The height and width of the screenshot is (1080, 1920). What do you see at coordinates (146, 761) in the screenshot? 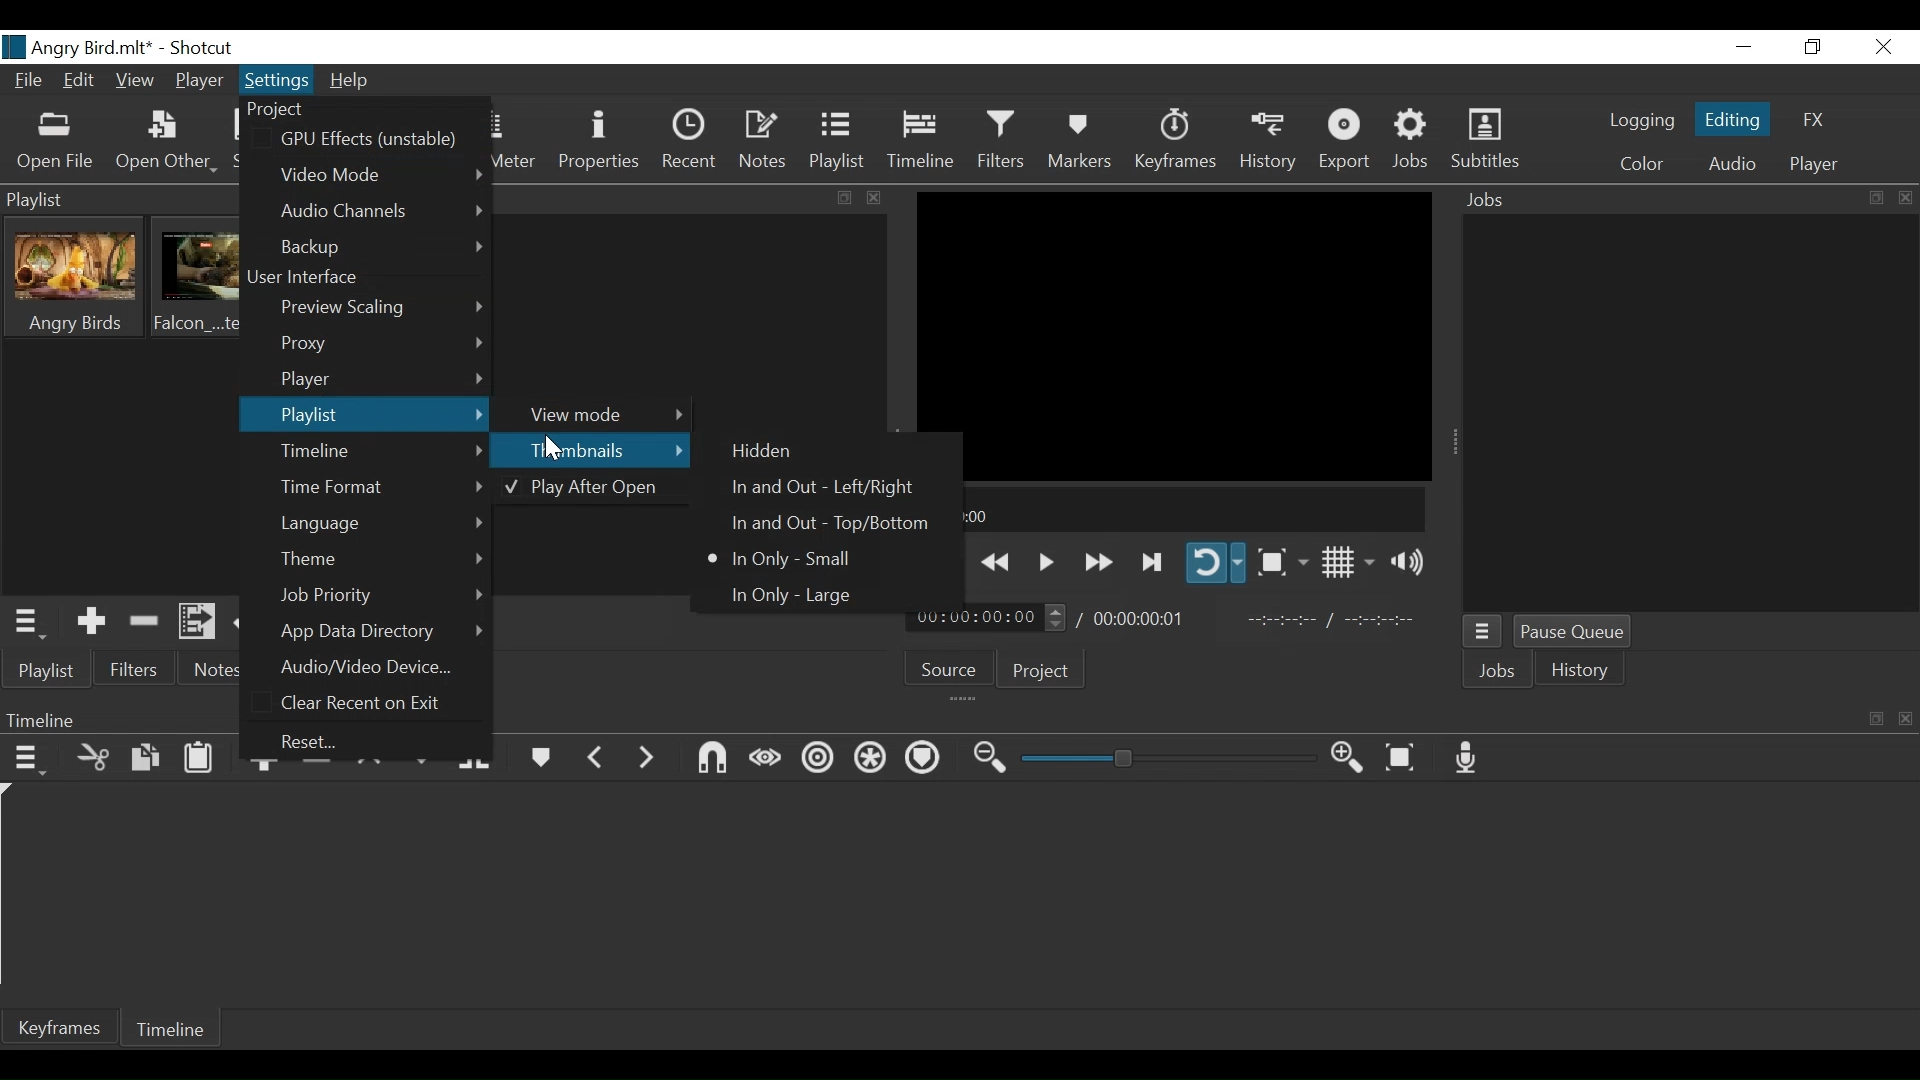
I see `Copy` at bounding box center [146, 761].